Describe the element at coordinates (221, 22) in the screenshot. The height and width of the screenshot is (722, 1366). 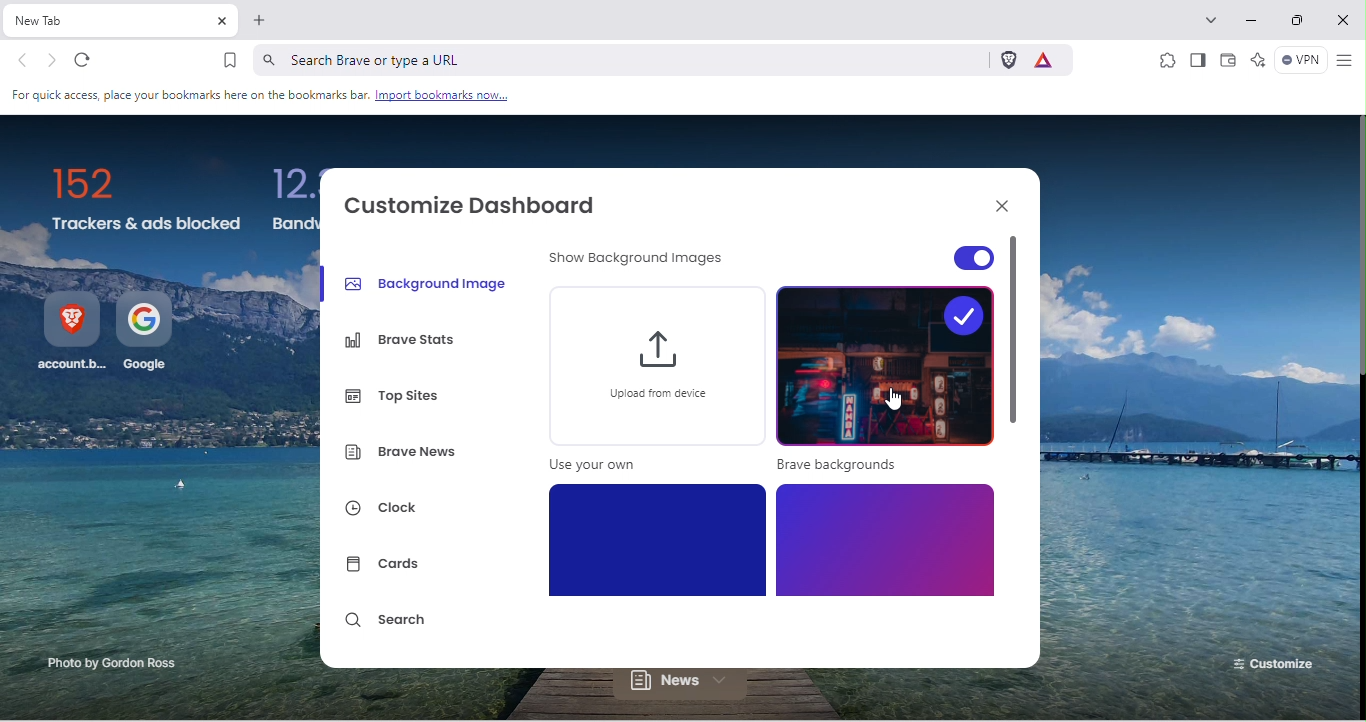
I see `Close tab` at that location.